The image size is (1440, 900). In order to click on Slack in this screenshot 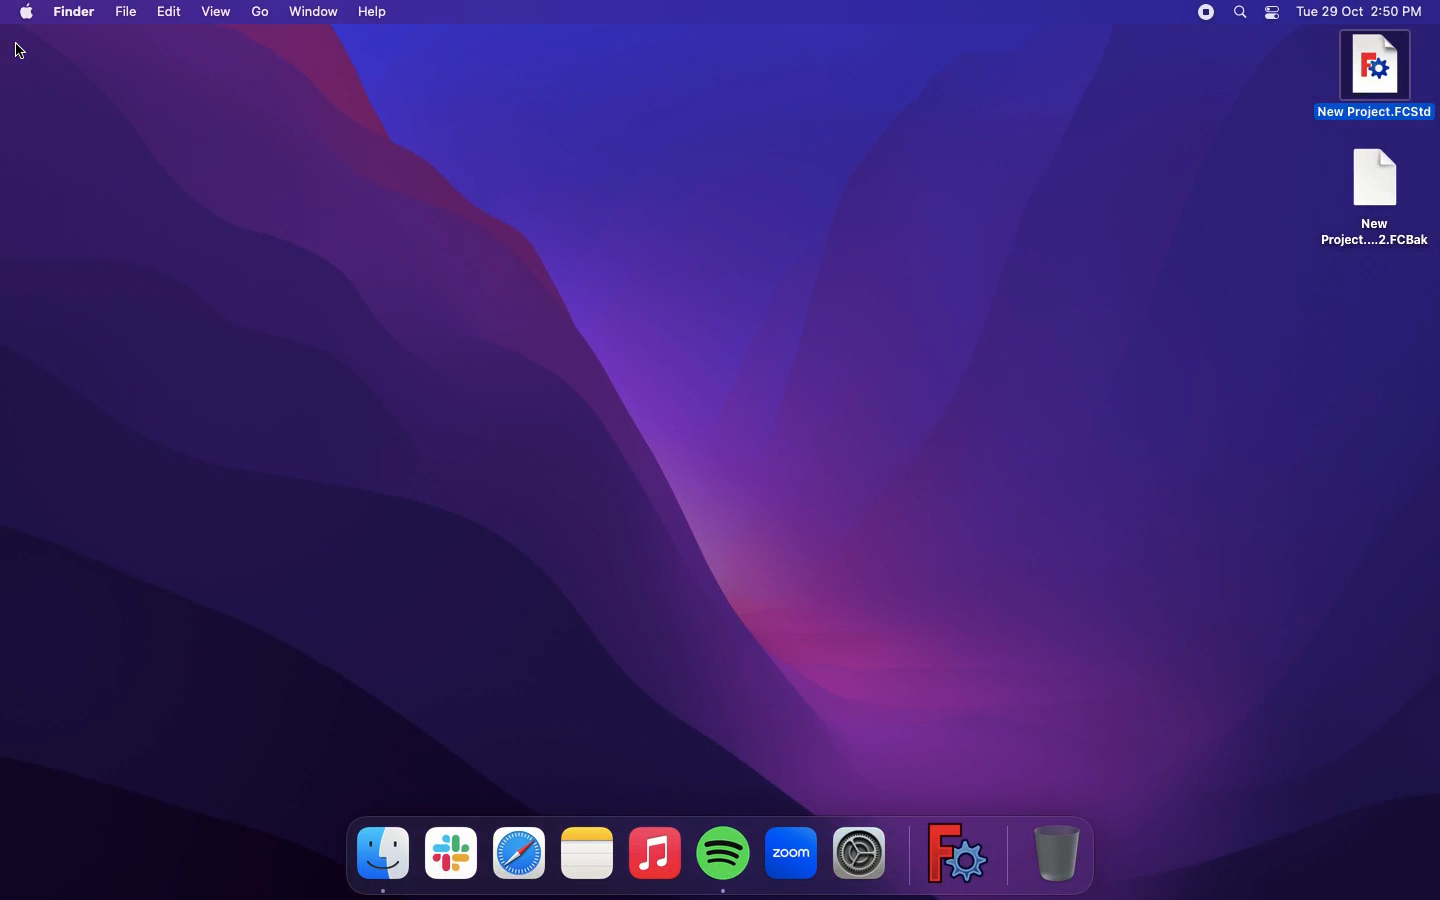, I will do `click(452, 855)`.